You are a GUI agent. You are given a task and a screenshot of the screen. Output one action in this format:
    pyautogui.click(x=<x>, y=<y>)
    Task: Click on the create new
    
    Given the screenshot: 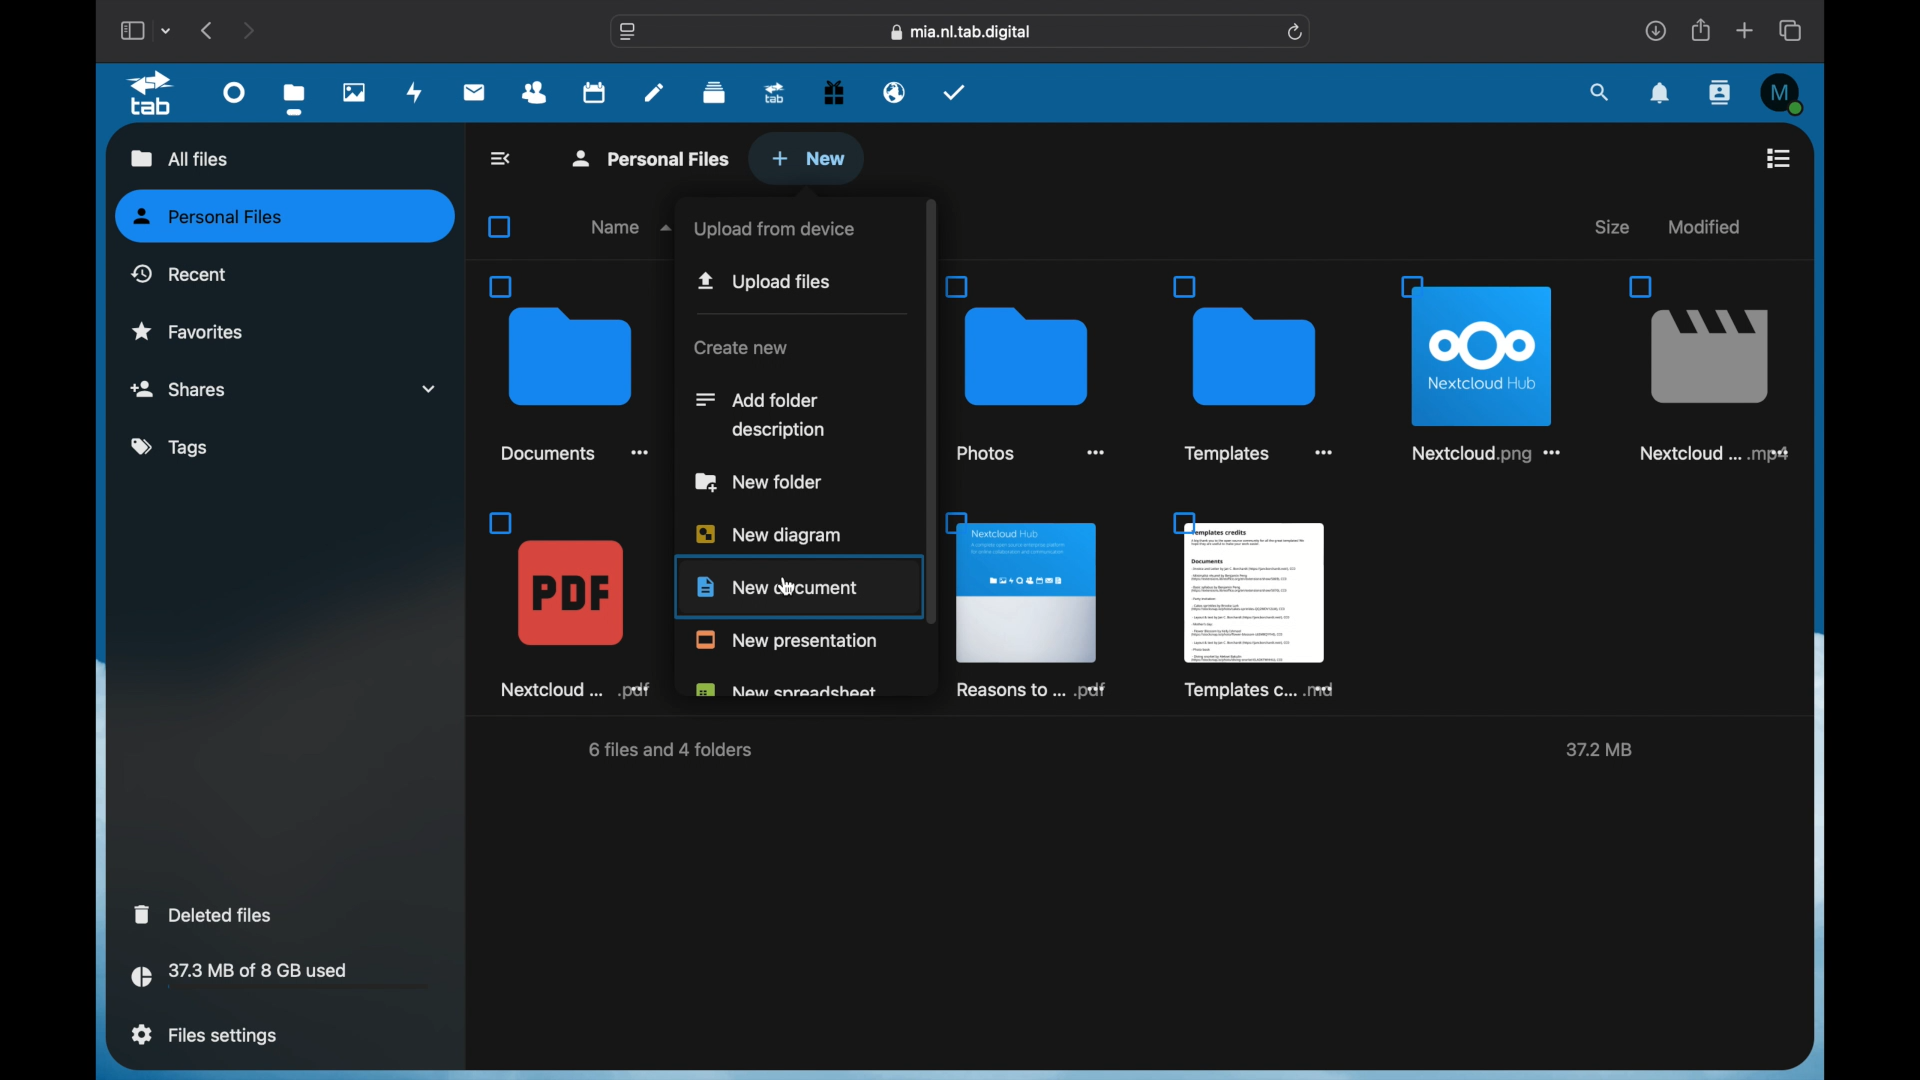 What is the action you would take?
    pyautogui.click(x=740, y=349)
    